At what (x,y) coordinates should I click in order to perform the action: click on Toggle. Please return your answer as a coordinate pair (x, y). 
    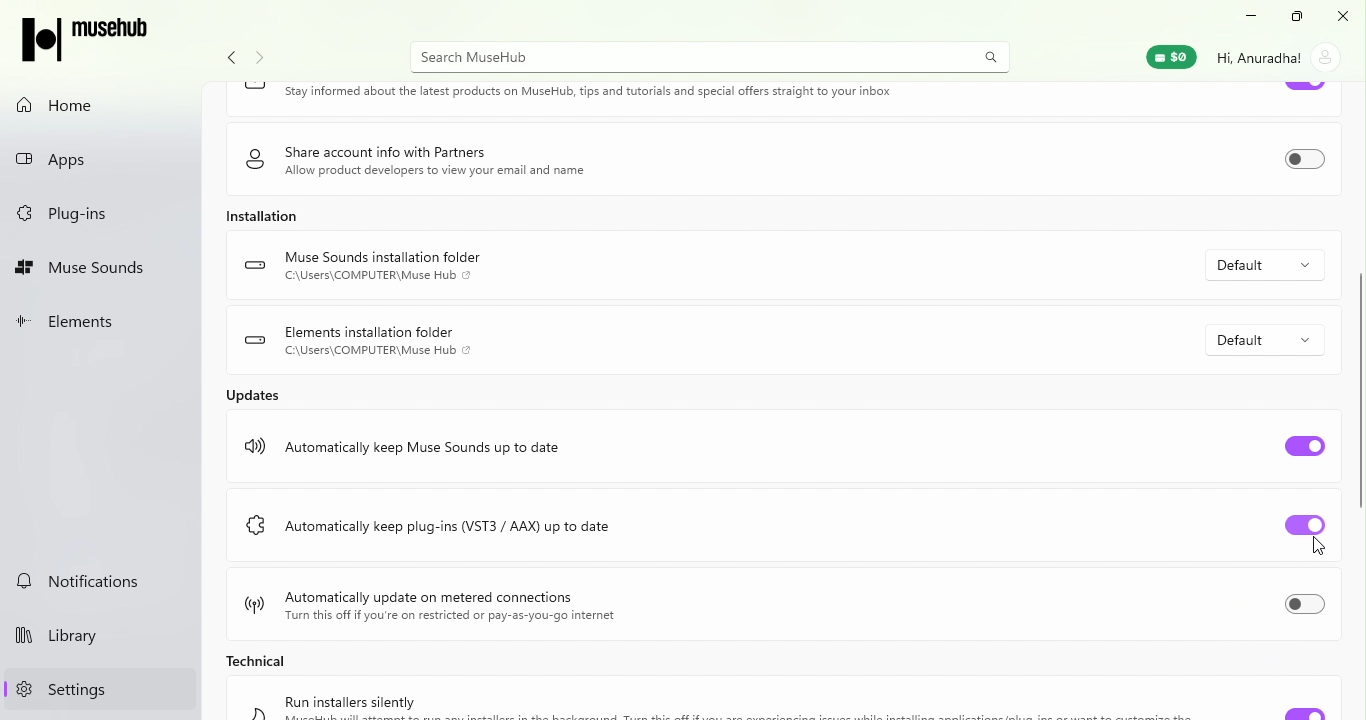
    Looking at the image, I should click on (1304, 446).